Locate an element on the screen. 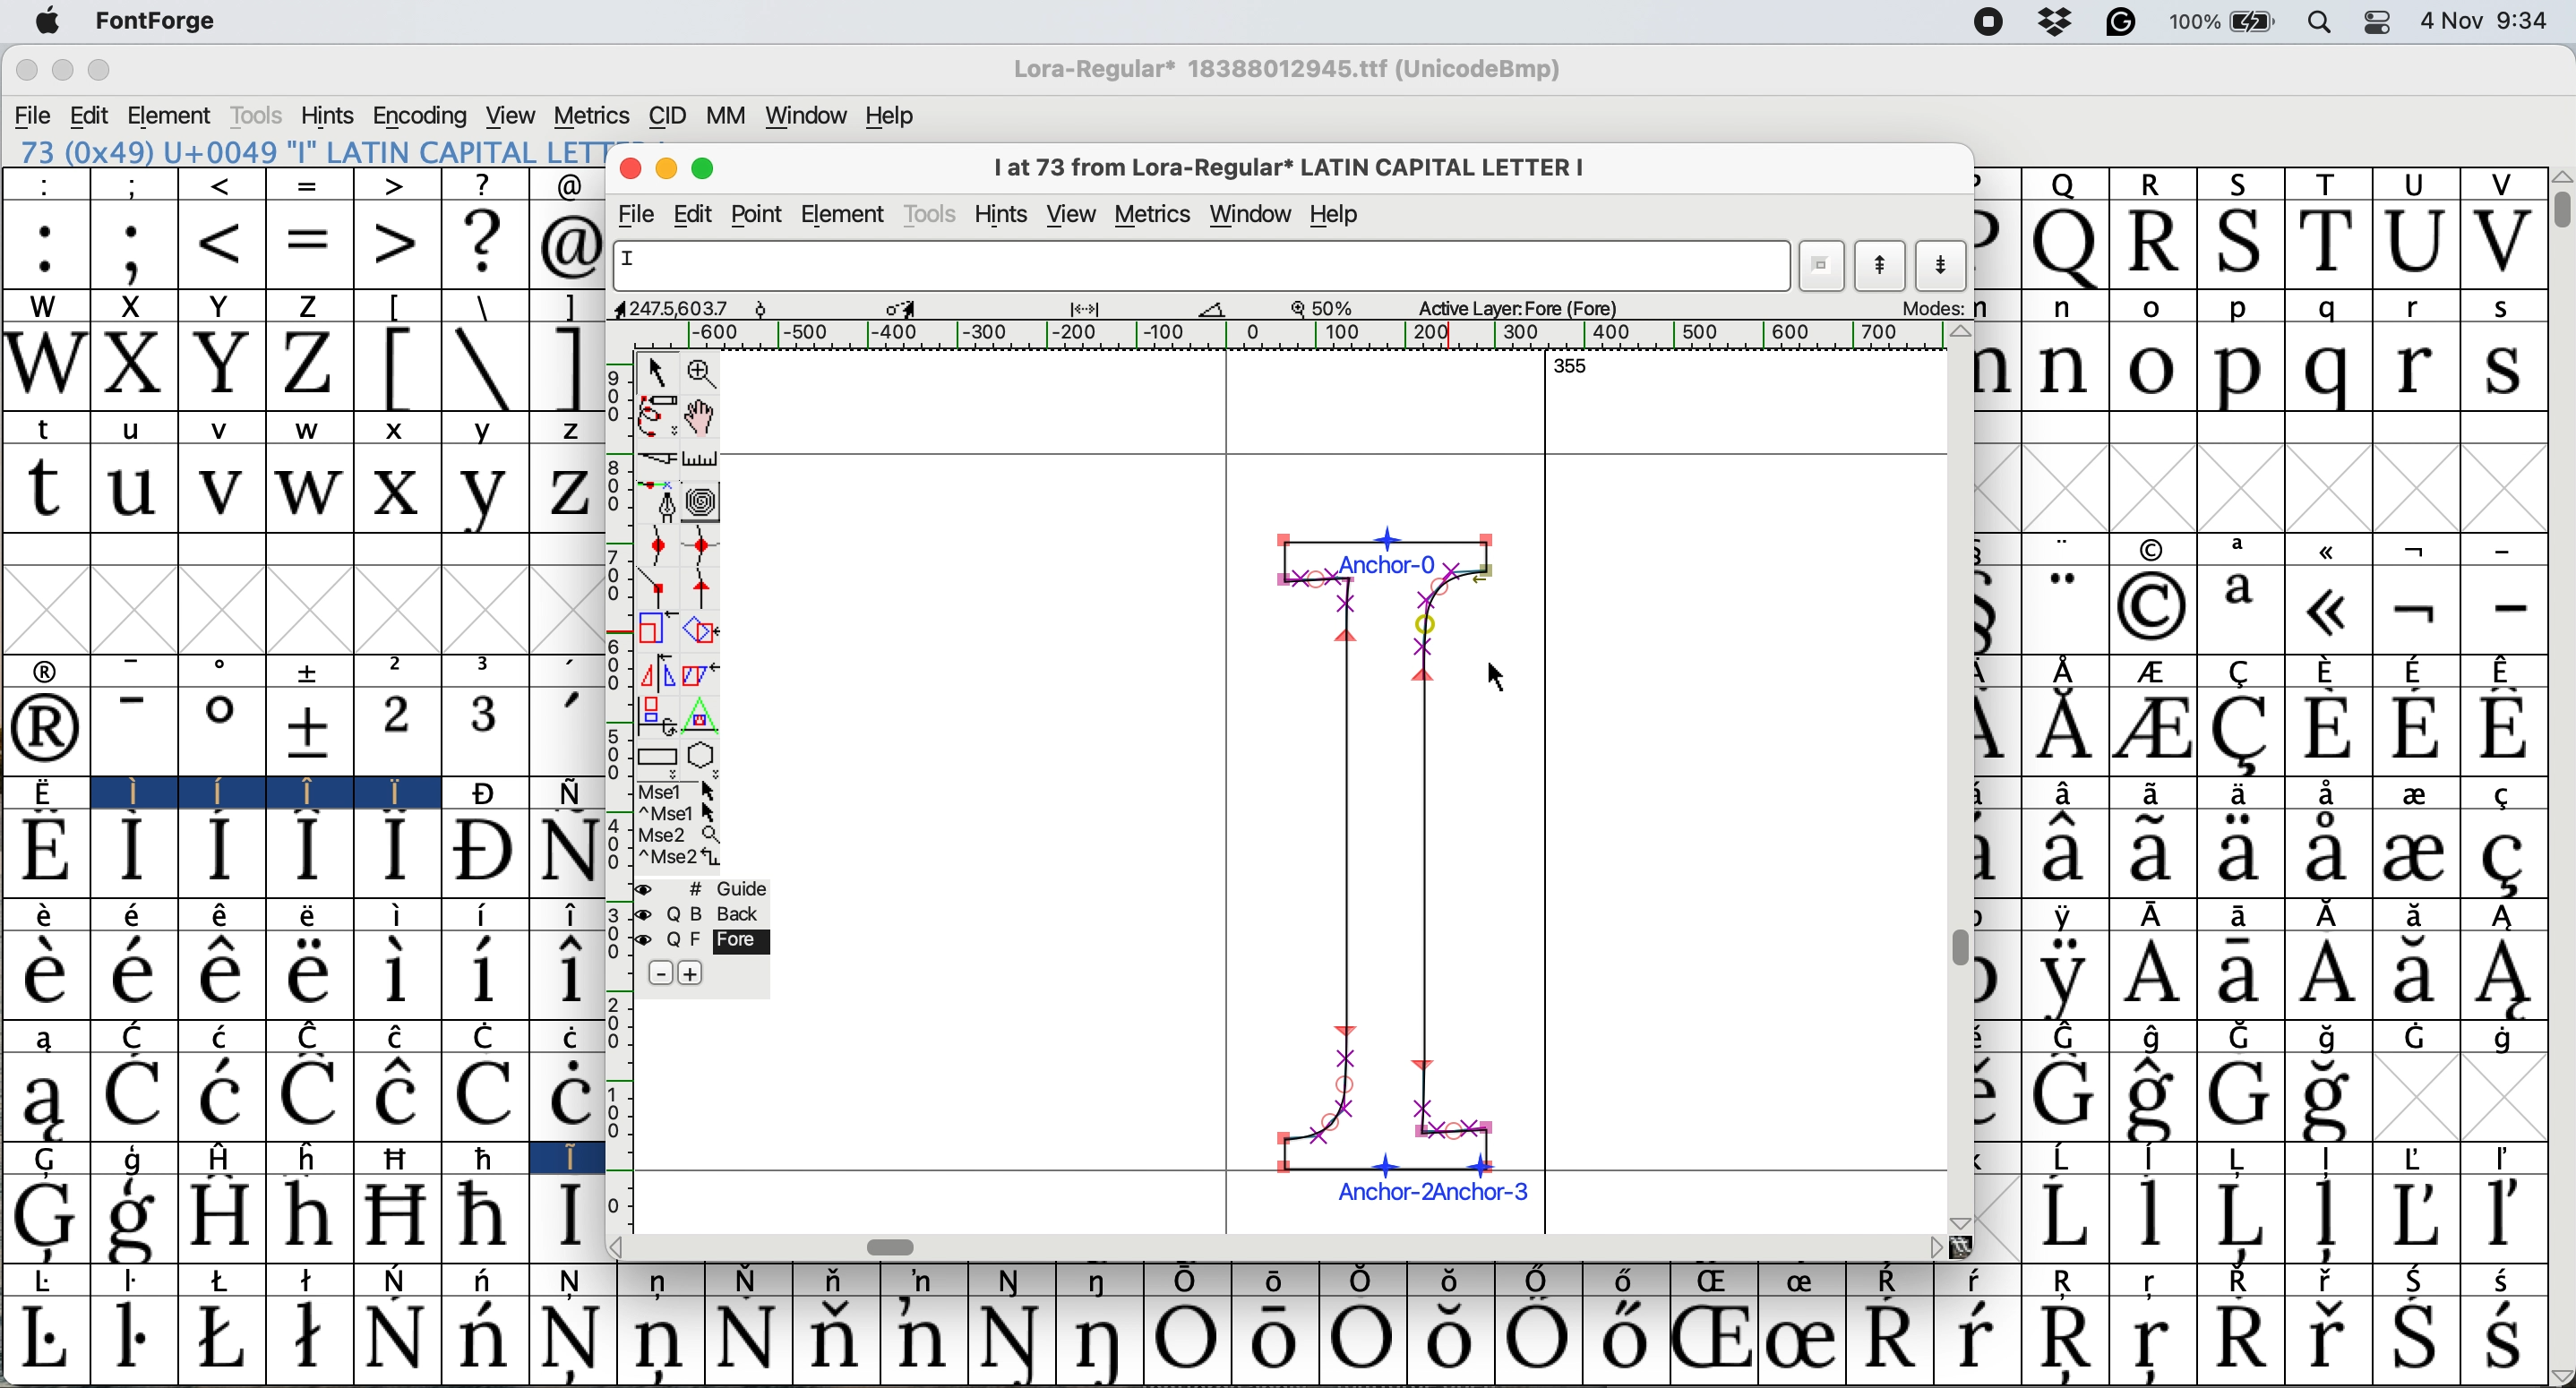 The height and width of the screenshot is (1388, 2576). - is located at coordinates (134, 731).